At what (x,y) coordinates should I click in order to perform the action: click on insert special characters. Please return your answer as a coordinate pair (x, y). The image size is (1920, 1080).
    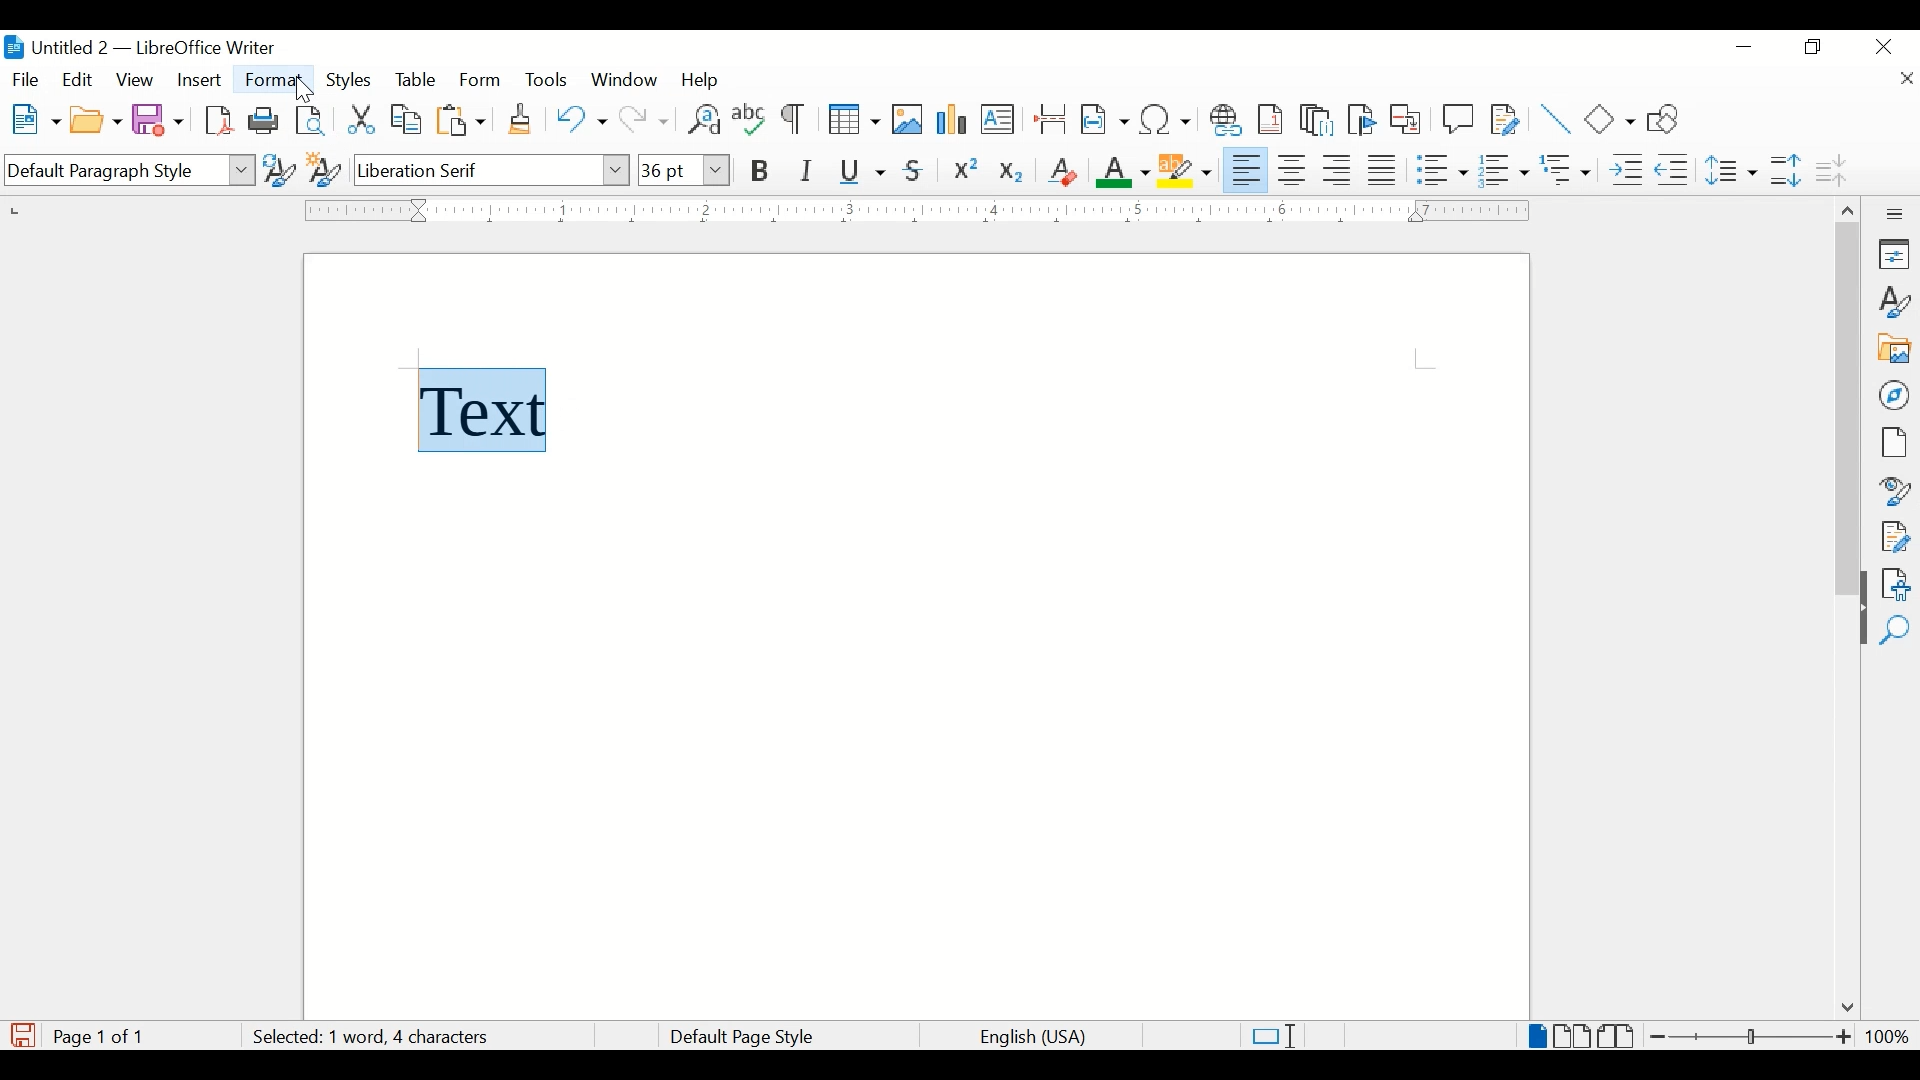
    Looking at the image, I should click on (1166, 118).